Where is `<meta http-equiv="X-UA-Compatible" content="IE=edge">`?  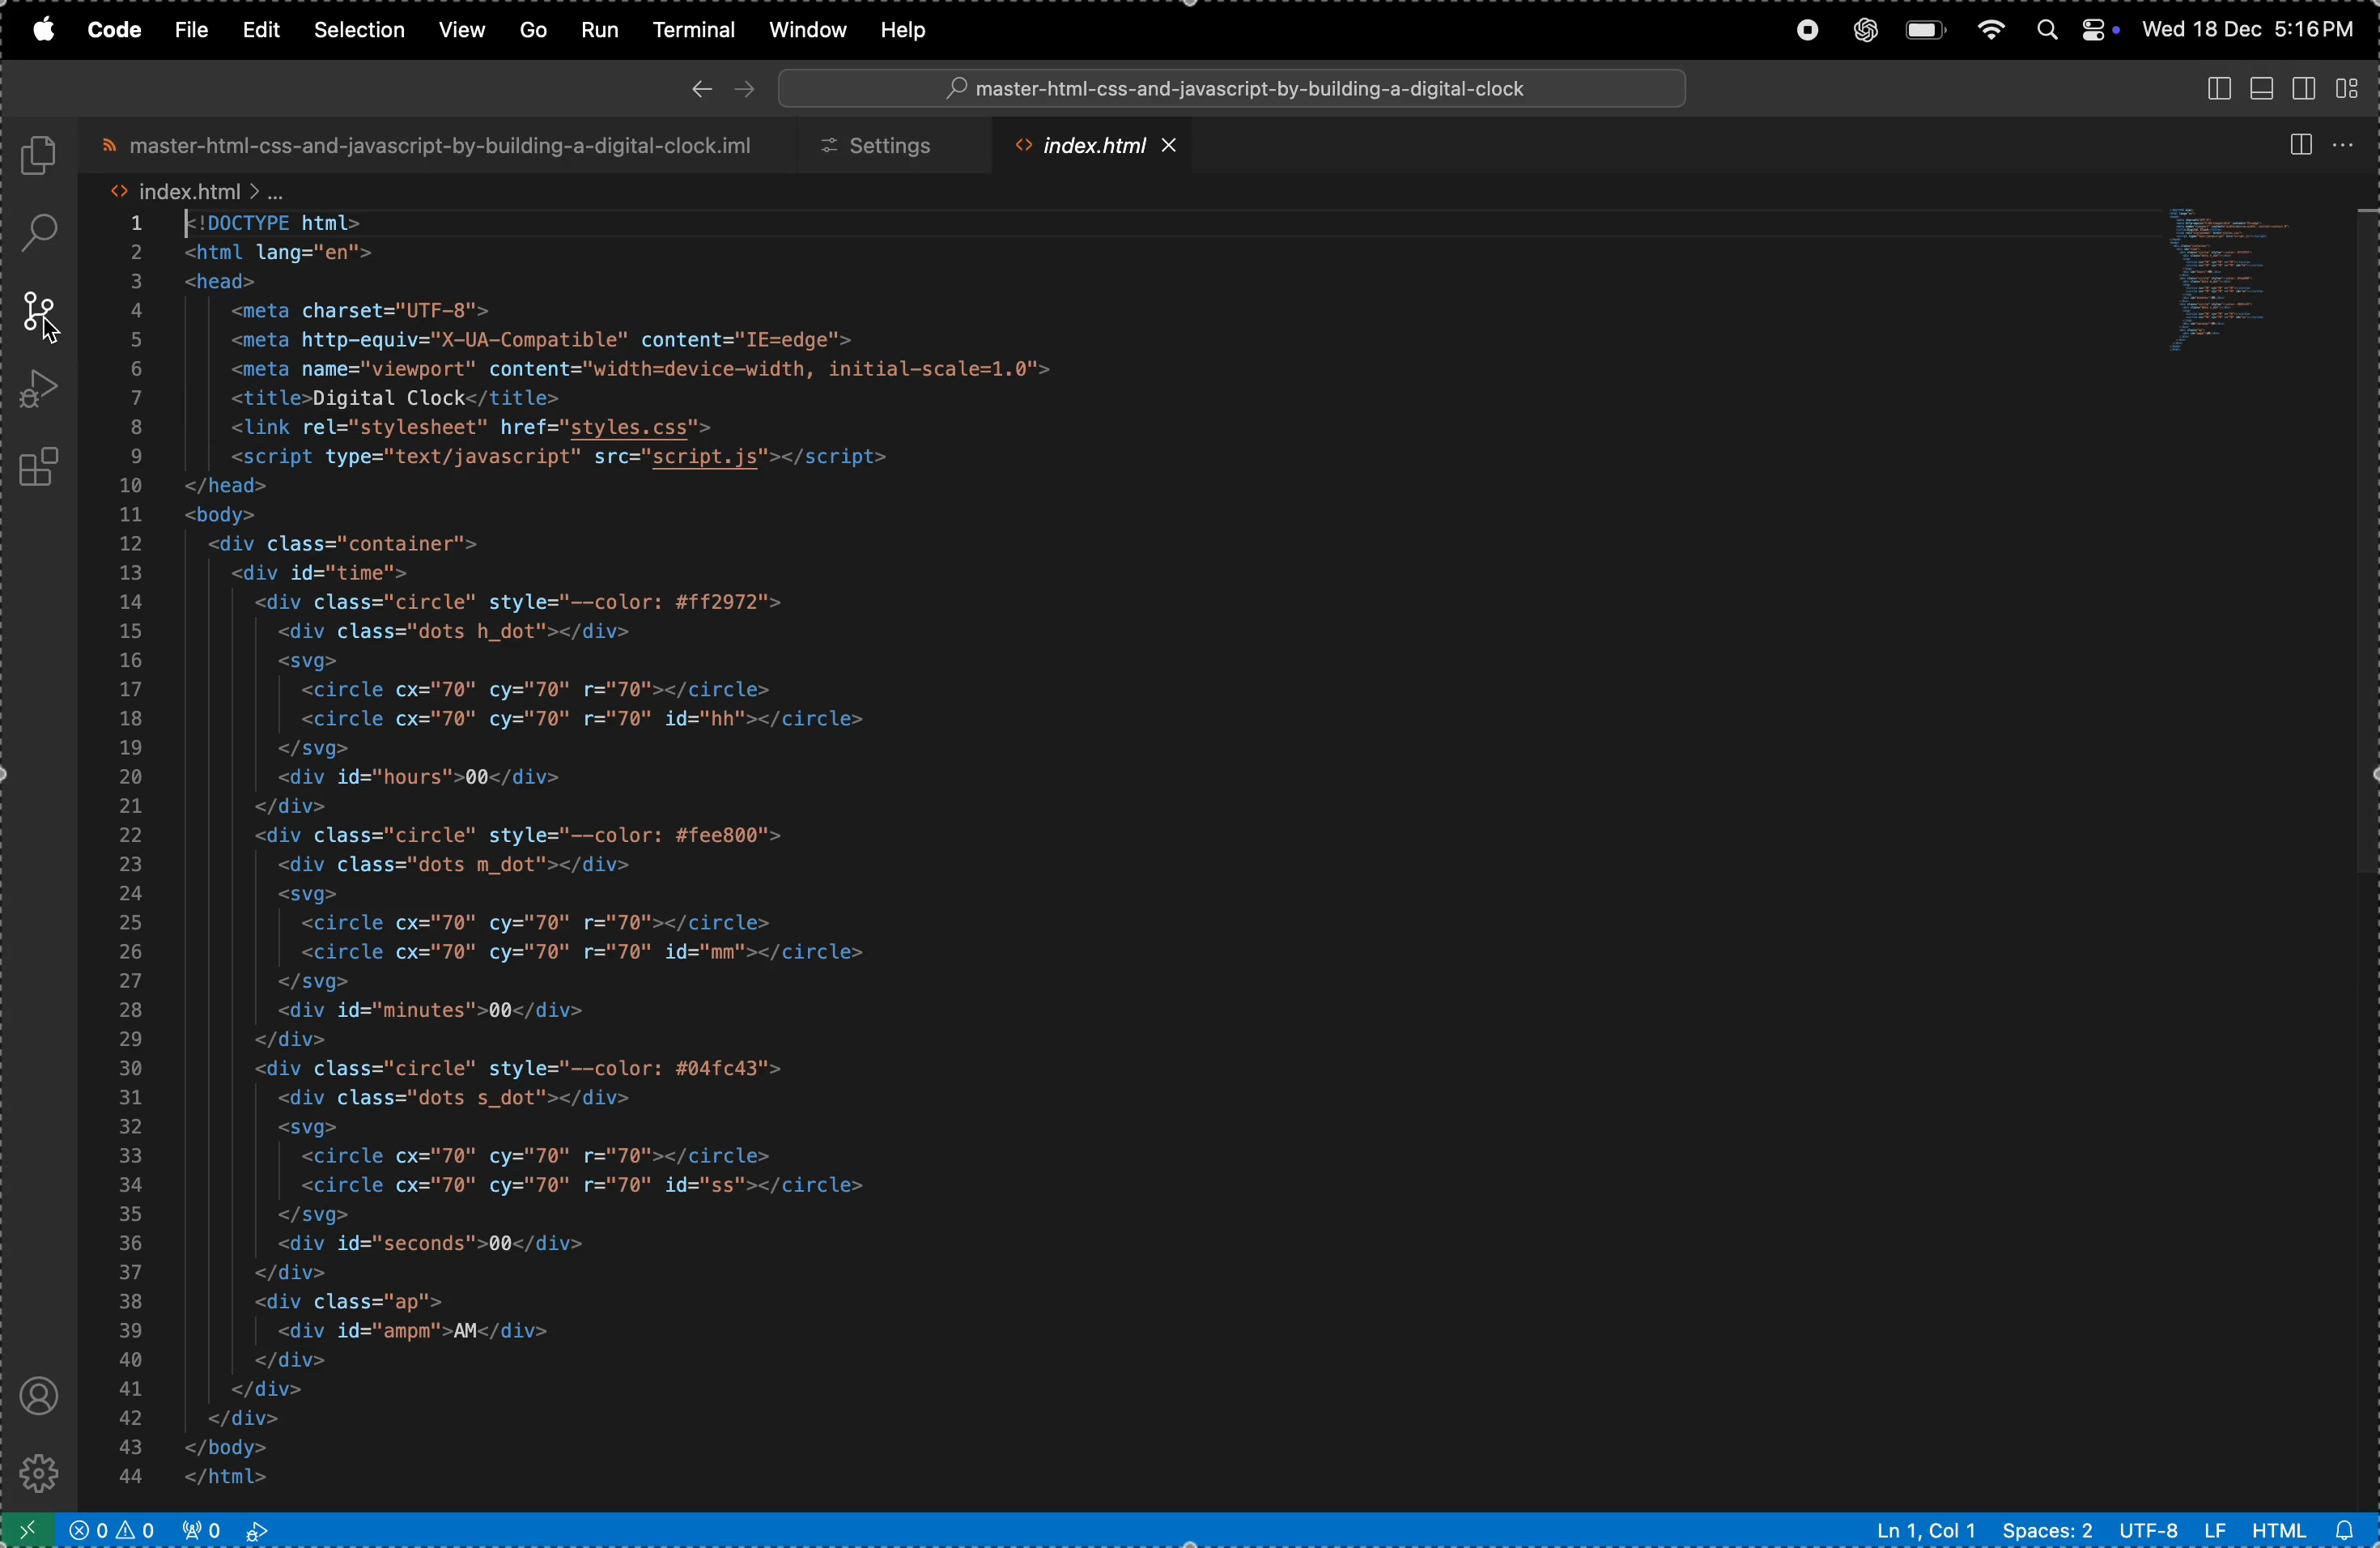
<meta http-equiv="X-UA-Compatible" content="IE=edge"> is located at coordinates (551, 341).